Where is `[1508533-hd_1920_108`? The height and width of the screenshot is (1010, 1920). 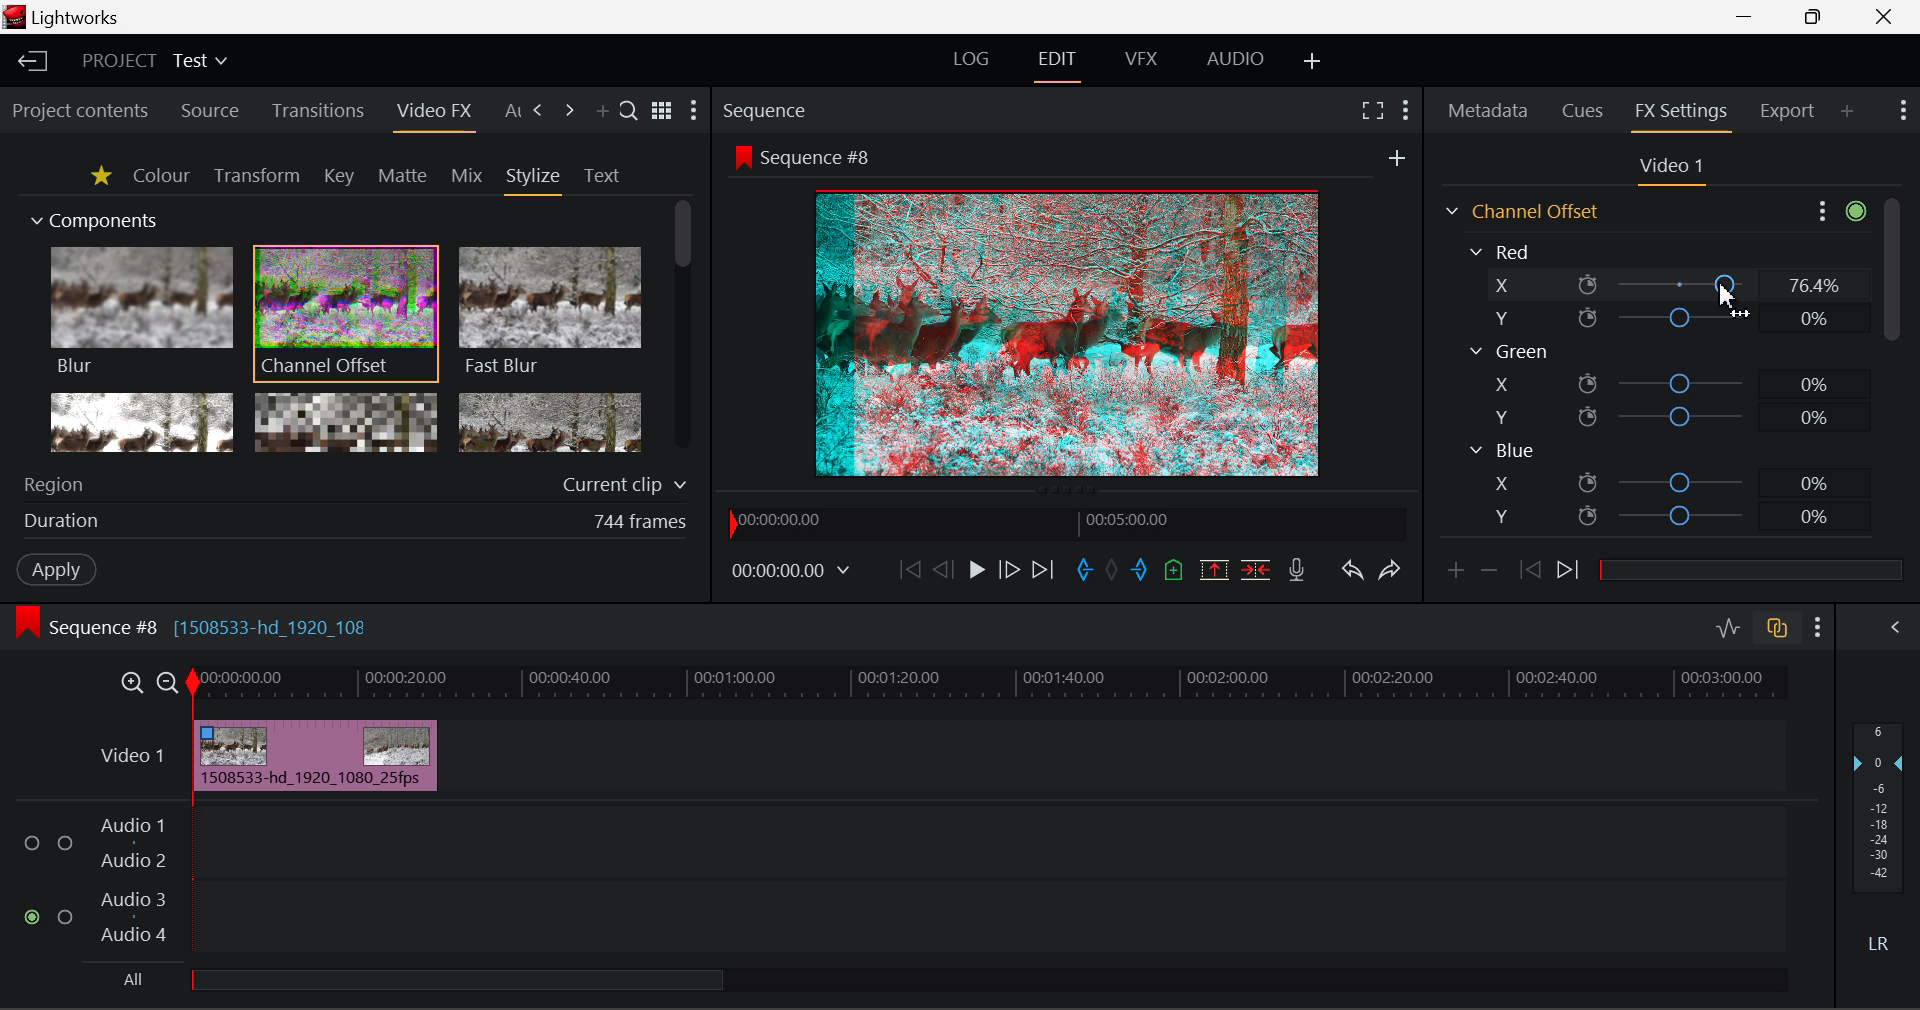
[1508533-hd_1920_108 is located at coordinates (278, 625).